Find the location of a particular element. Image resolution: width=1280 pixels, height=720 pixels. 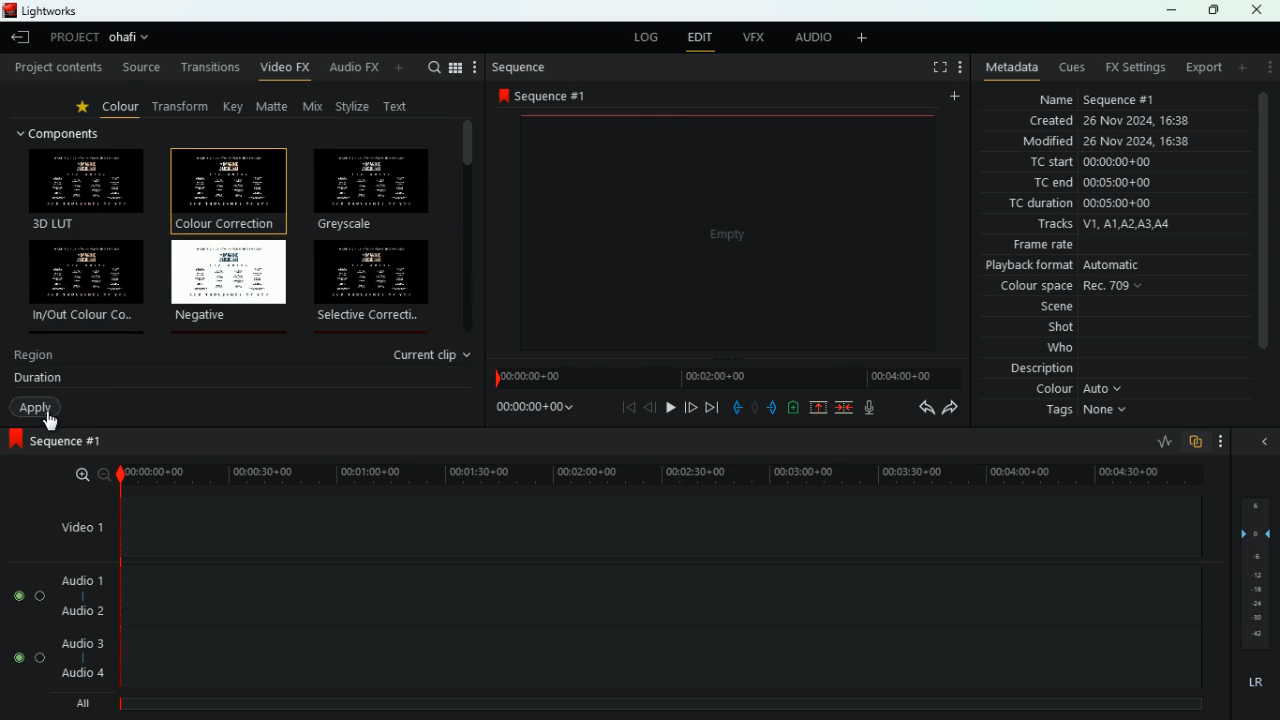

apply is located at coordinates (36, 408).